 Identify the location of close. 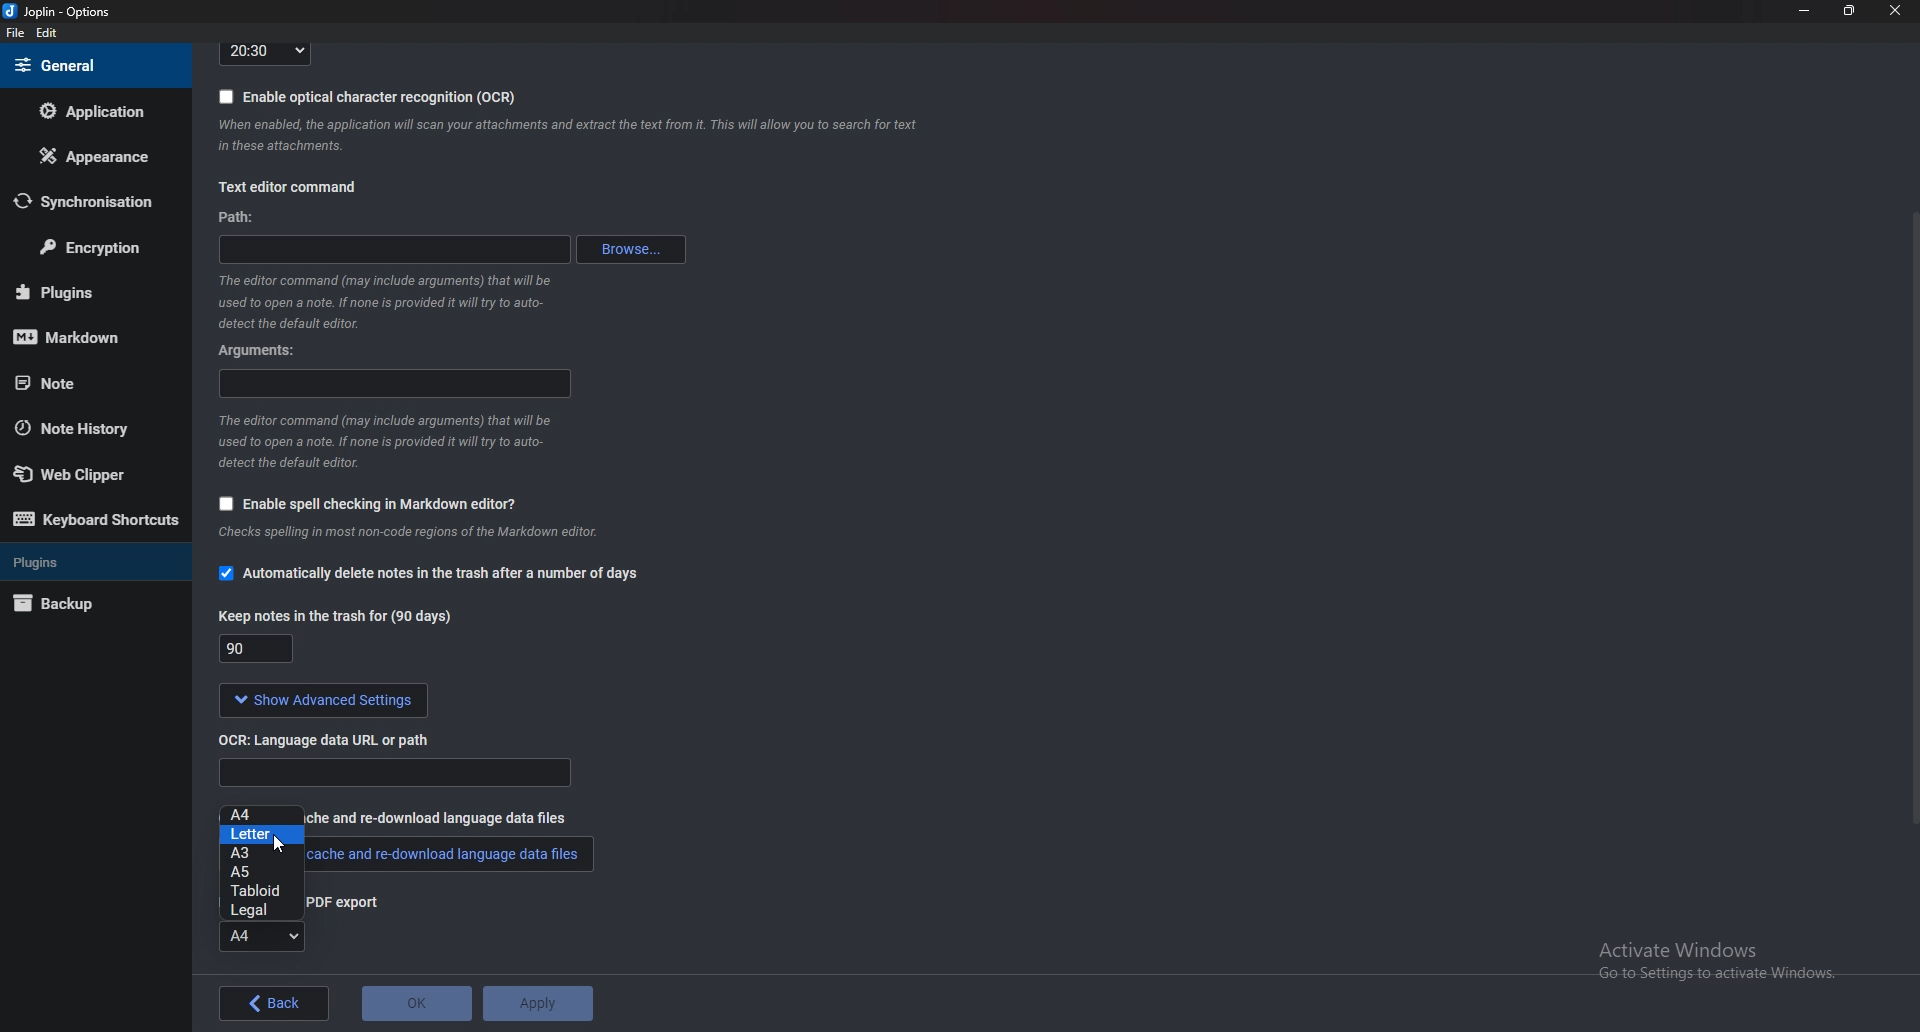
(1892, 10).